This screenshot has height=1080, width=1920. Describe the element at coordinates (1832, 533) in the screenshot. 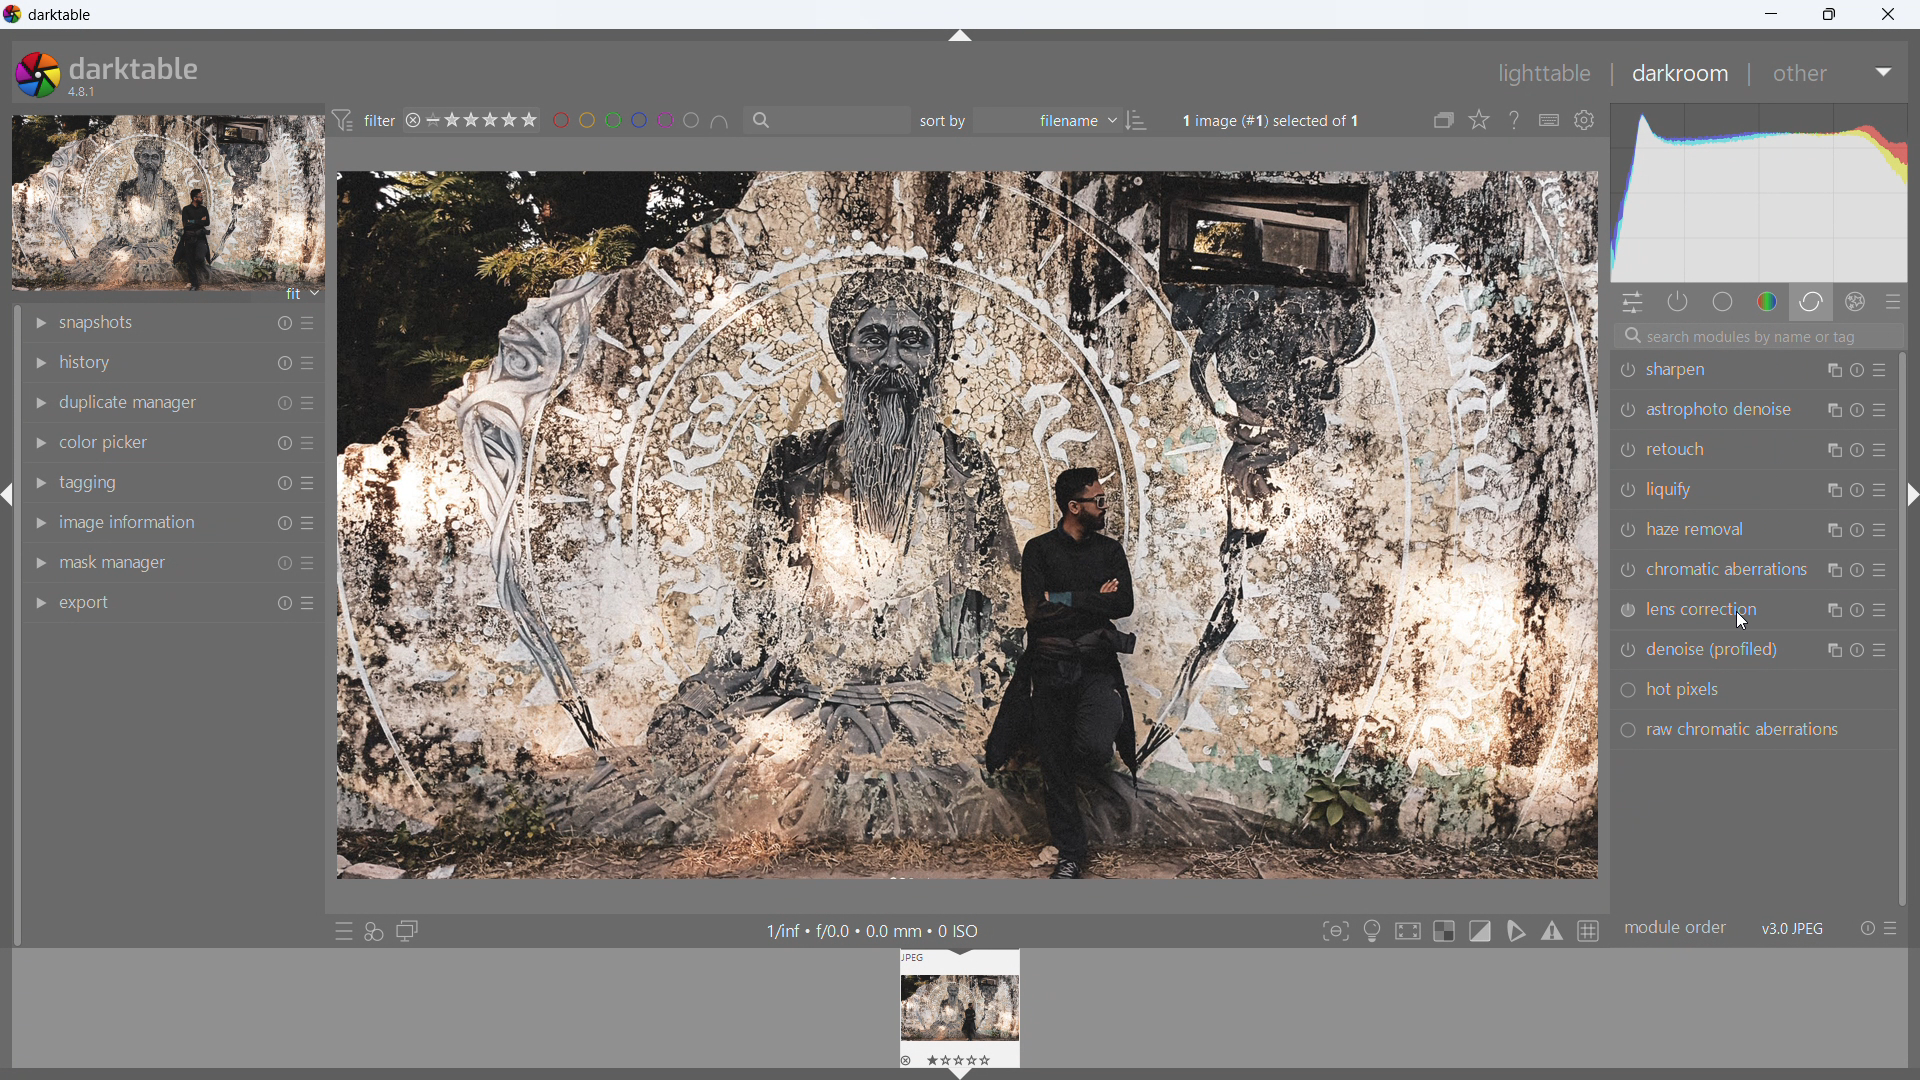

I see `multiple instance action` at that location.